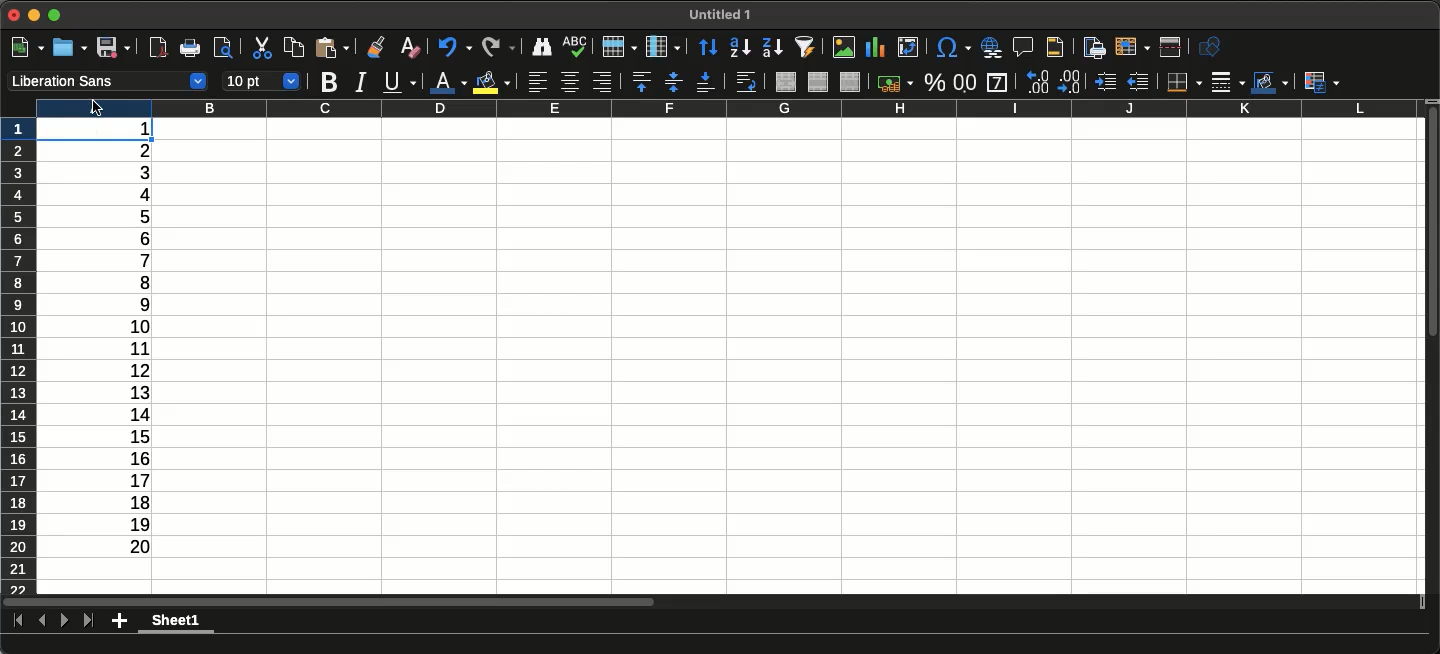 The height and width of the screenshot is (654, 1440). What do you see at coordinates (1322, 81) in the screenshot?
I see `Conditional ` at bounding box center [1322, 81].